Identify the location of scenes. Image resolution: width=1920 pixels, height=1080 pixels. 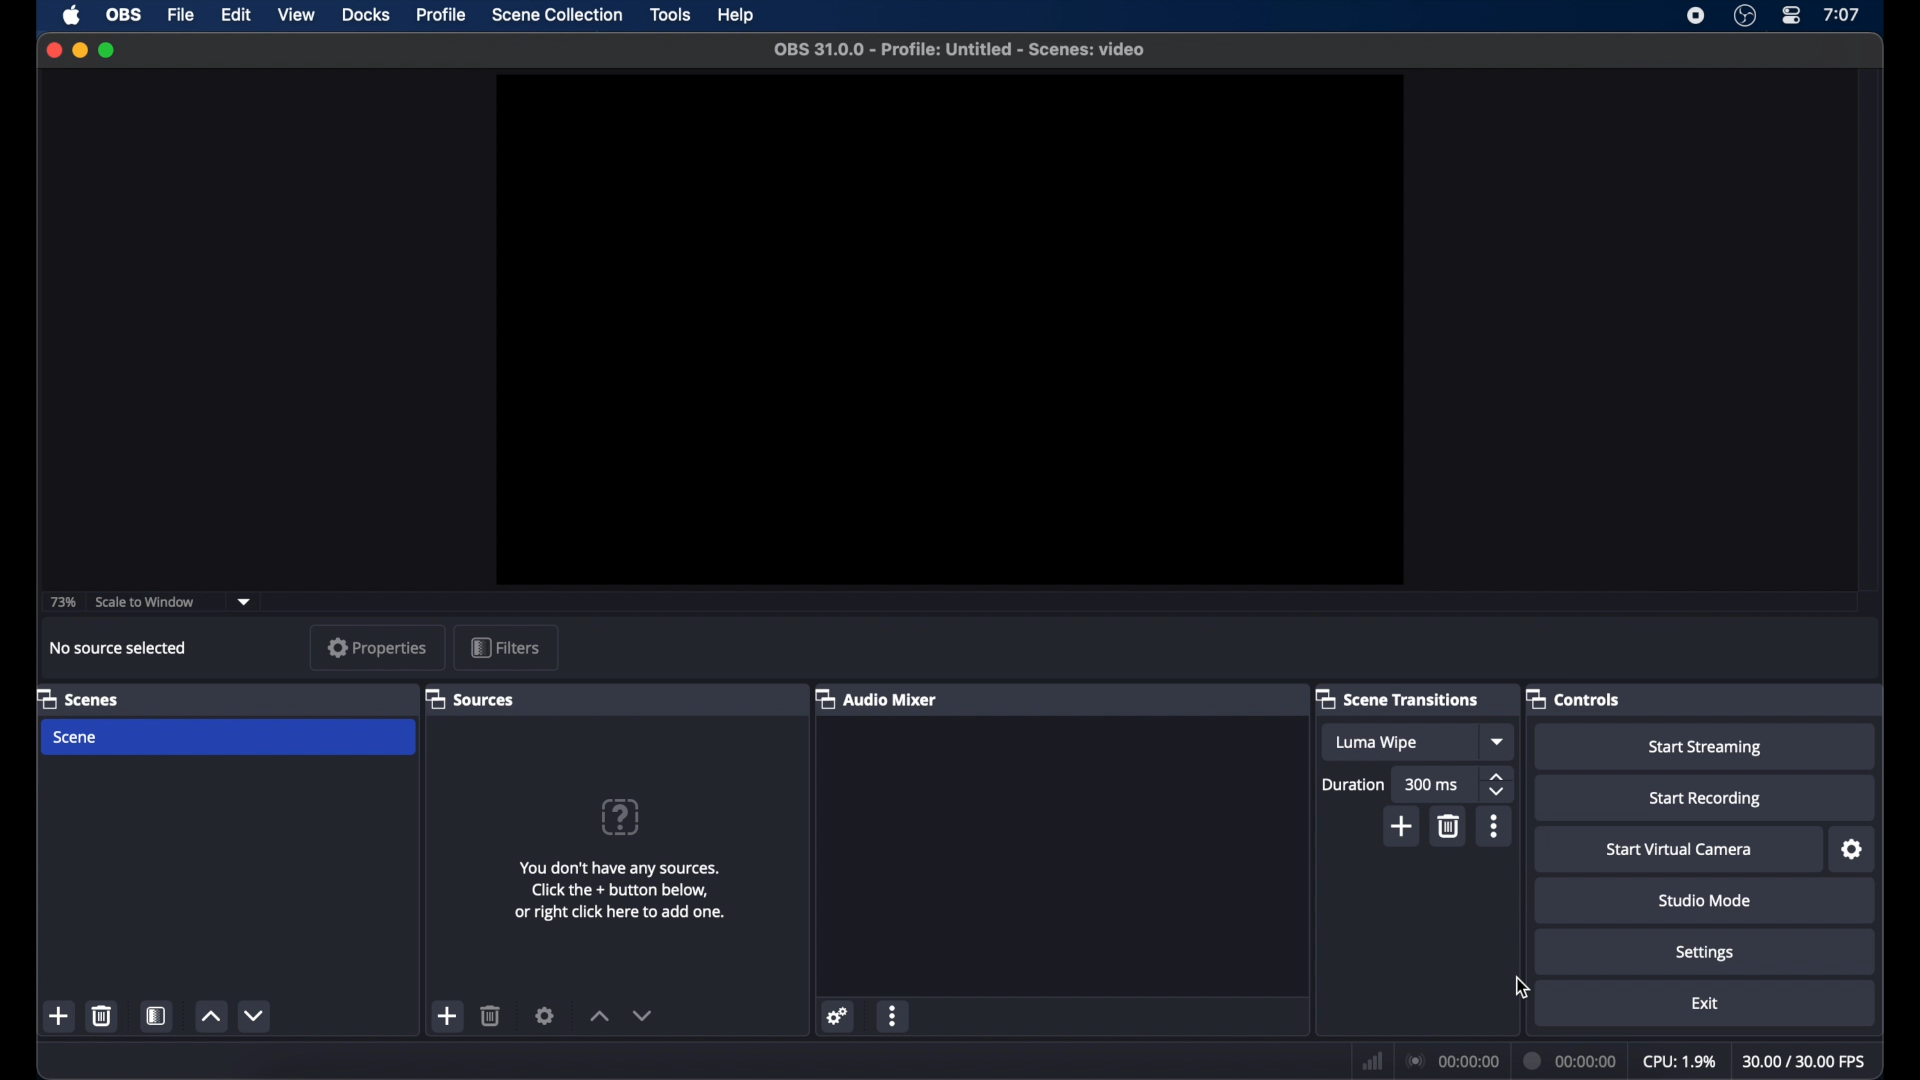
(77, 699).